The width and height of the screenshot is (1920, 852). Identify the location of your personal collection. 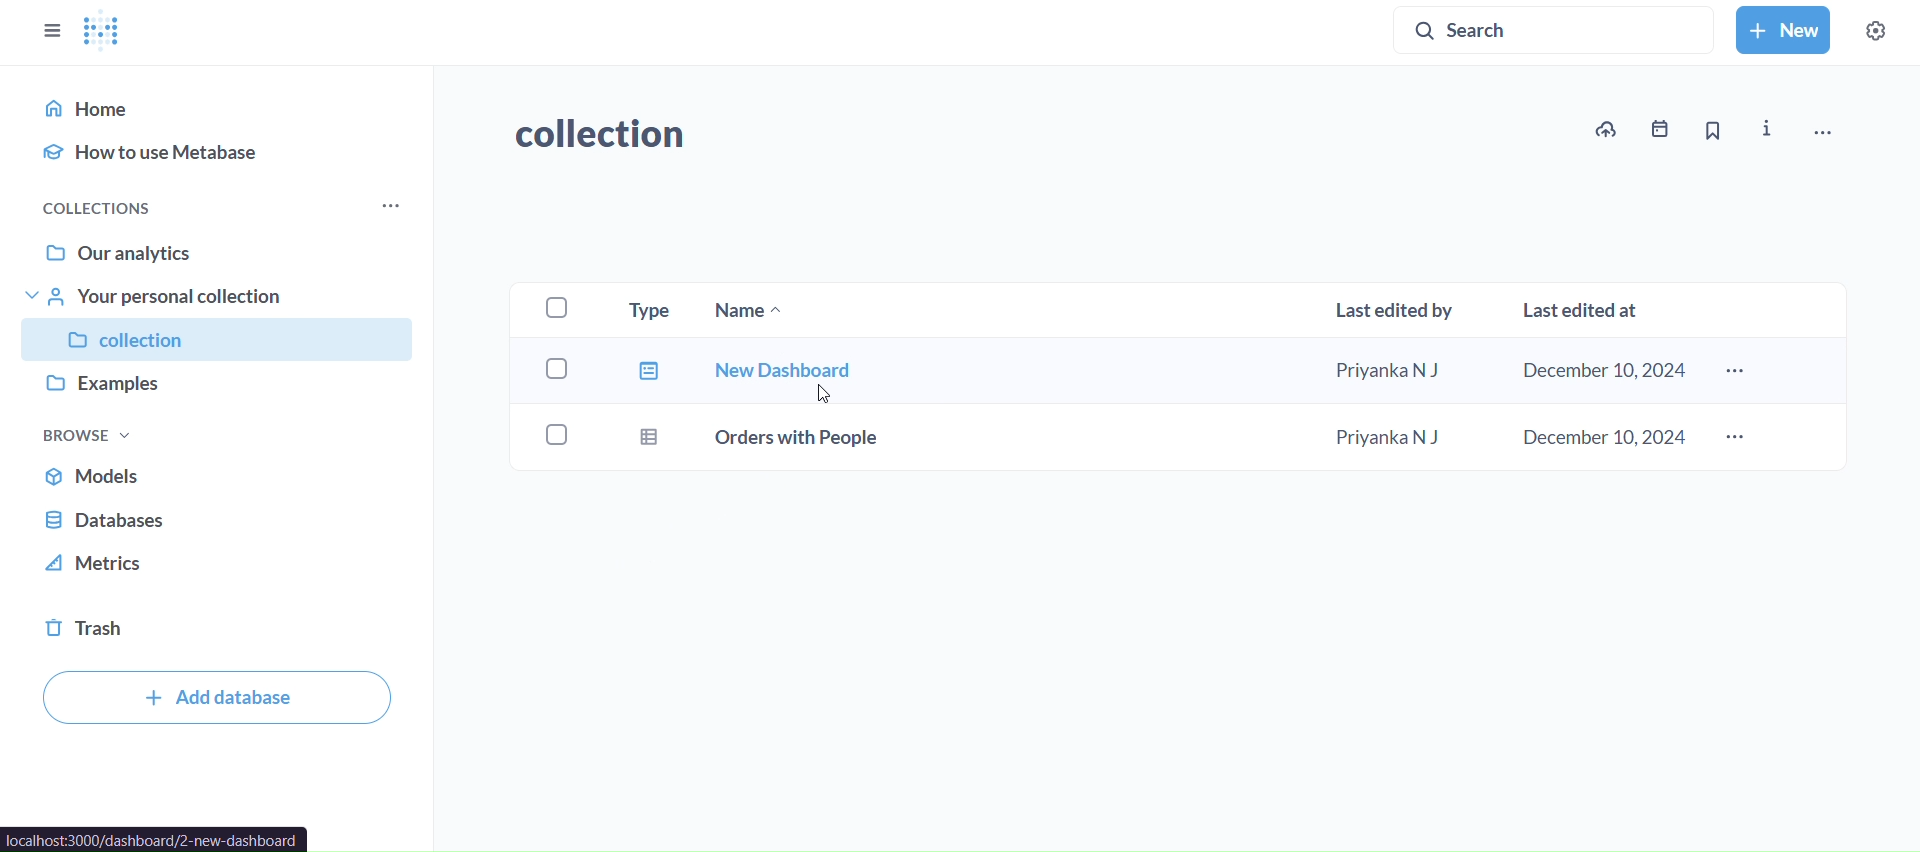
(228, 294).